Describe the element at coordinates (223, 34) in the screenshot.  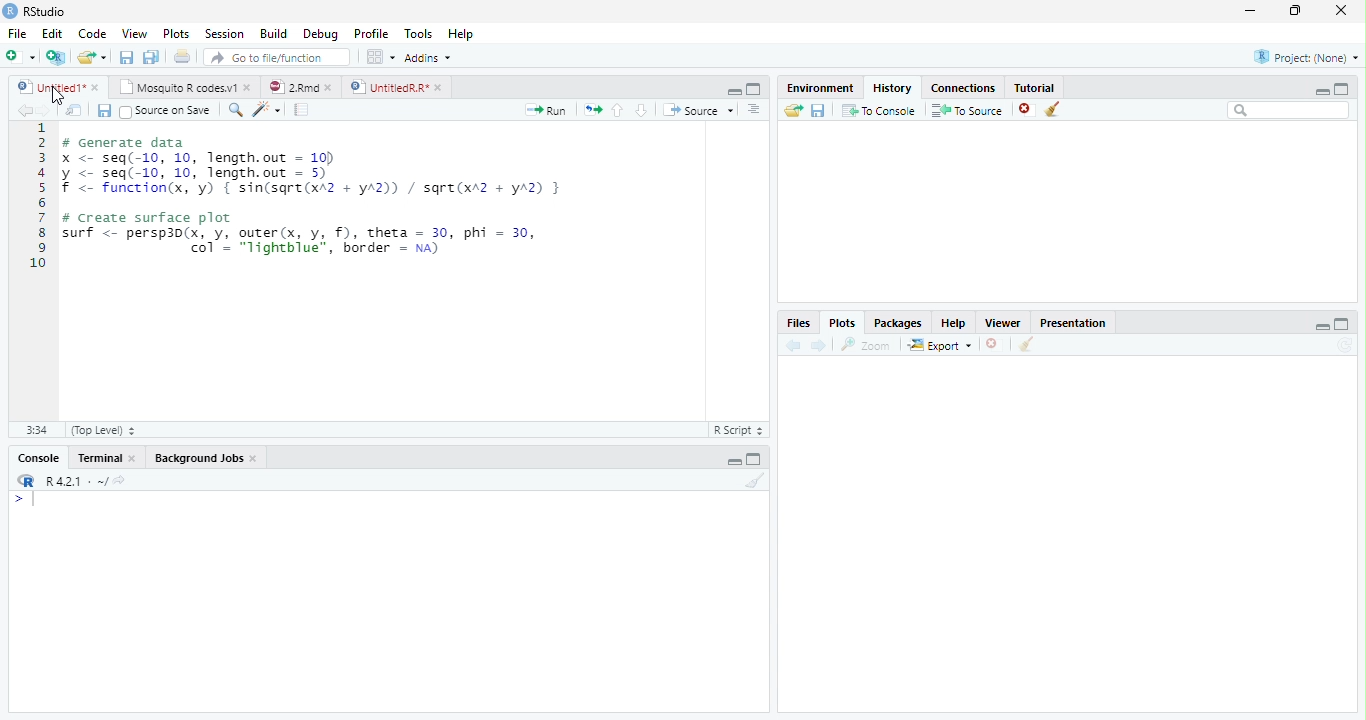
I see `Session` at that location.